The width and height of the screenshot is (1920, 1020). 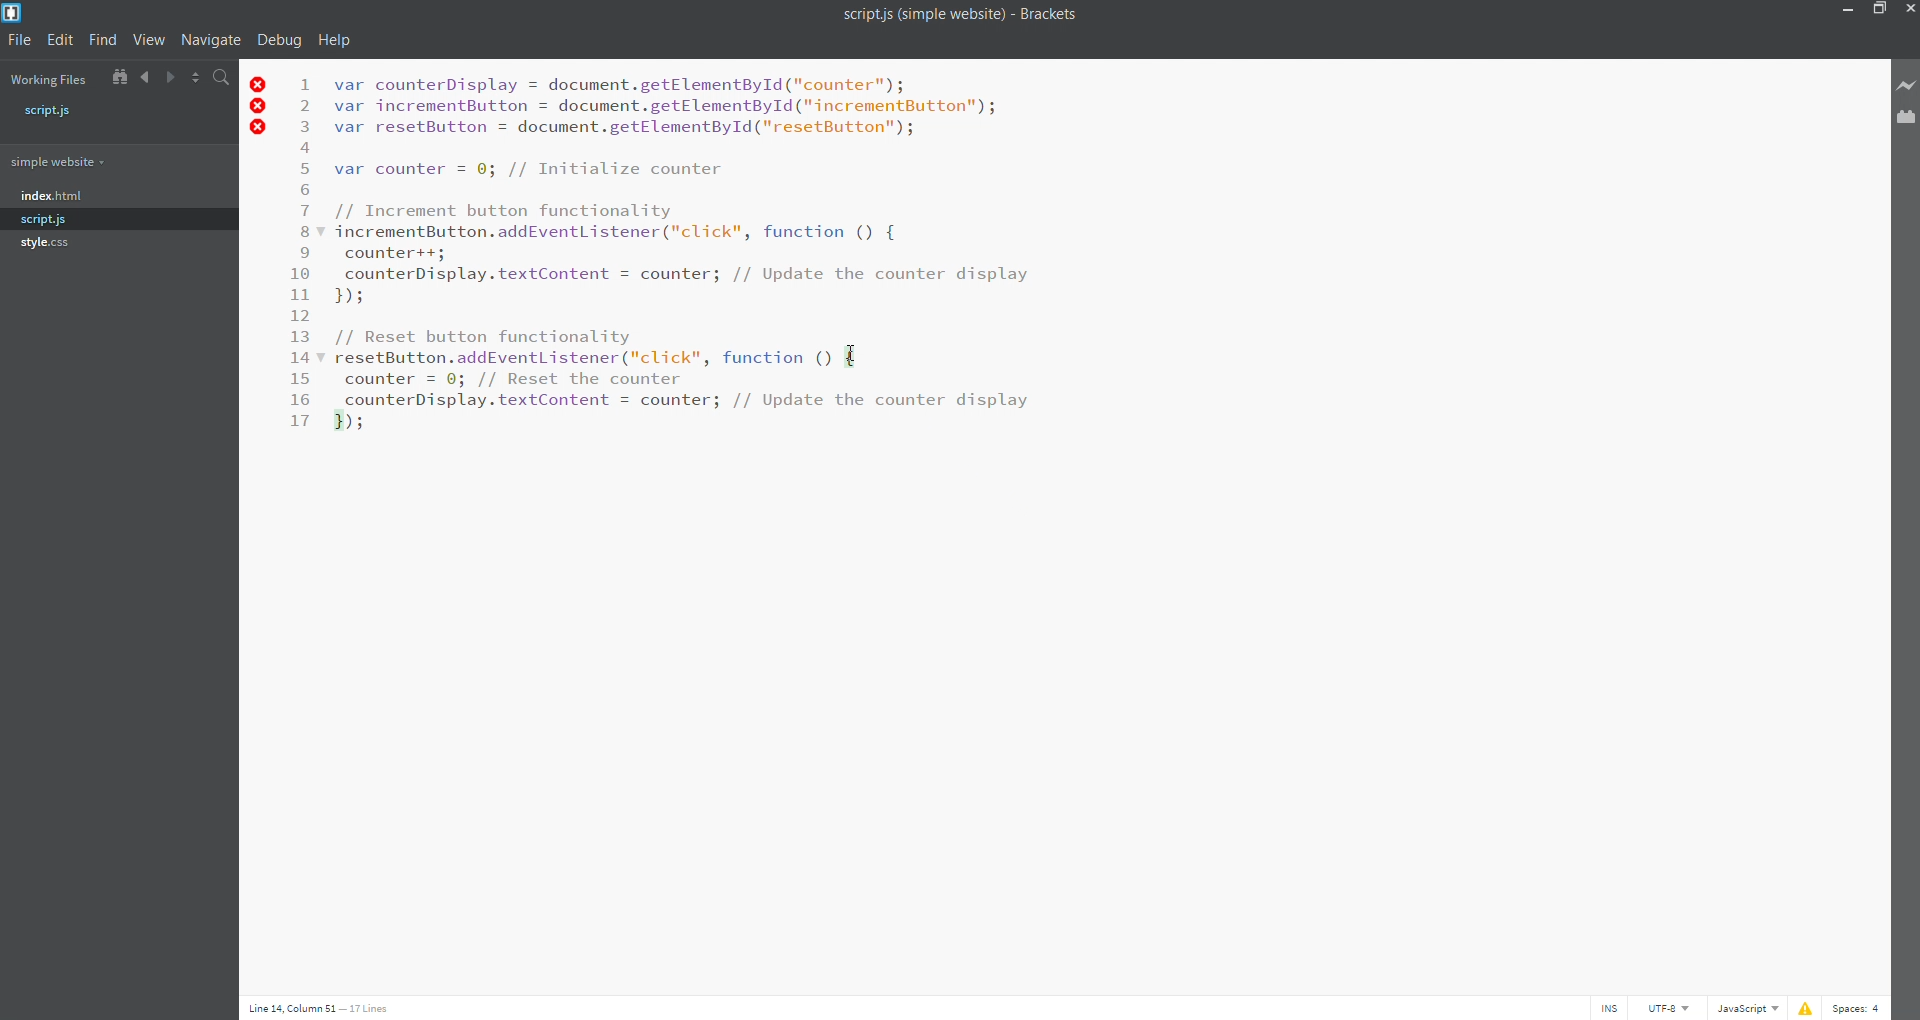 What do you see at coordinates (1906, 125) in the screenshot?
I see `extension manager` at bounding box center [1906, 125].